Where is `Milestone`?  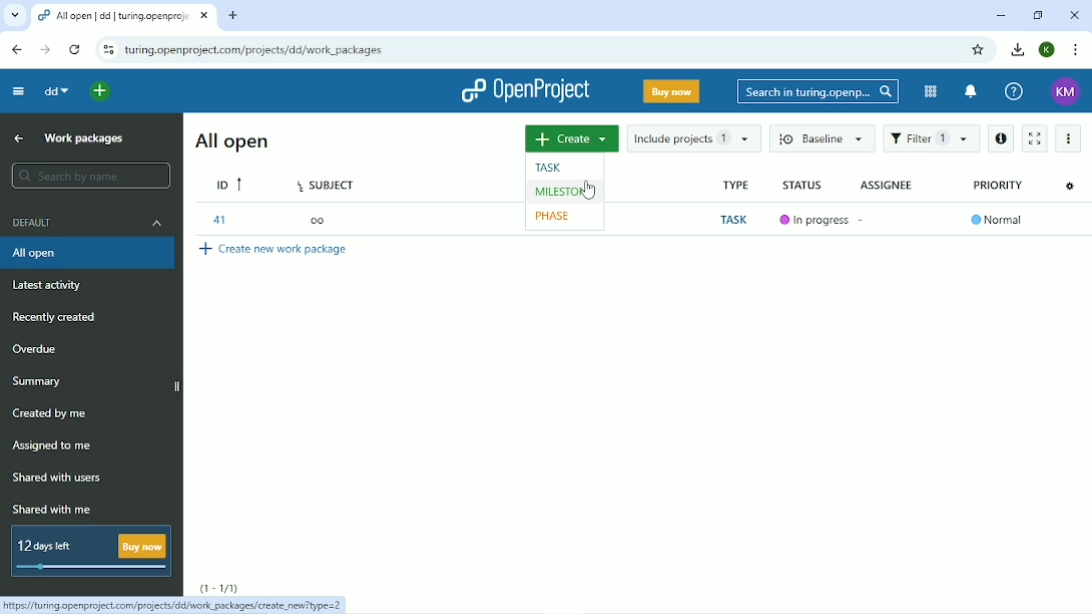 Milestone is located at coordinates (562, 191).